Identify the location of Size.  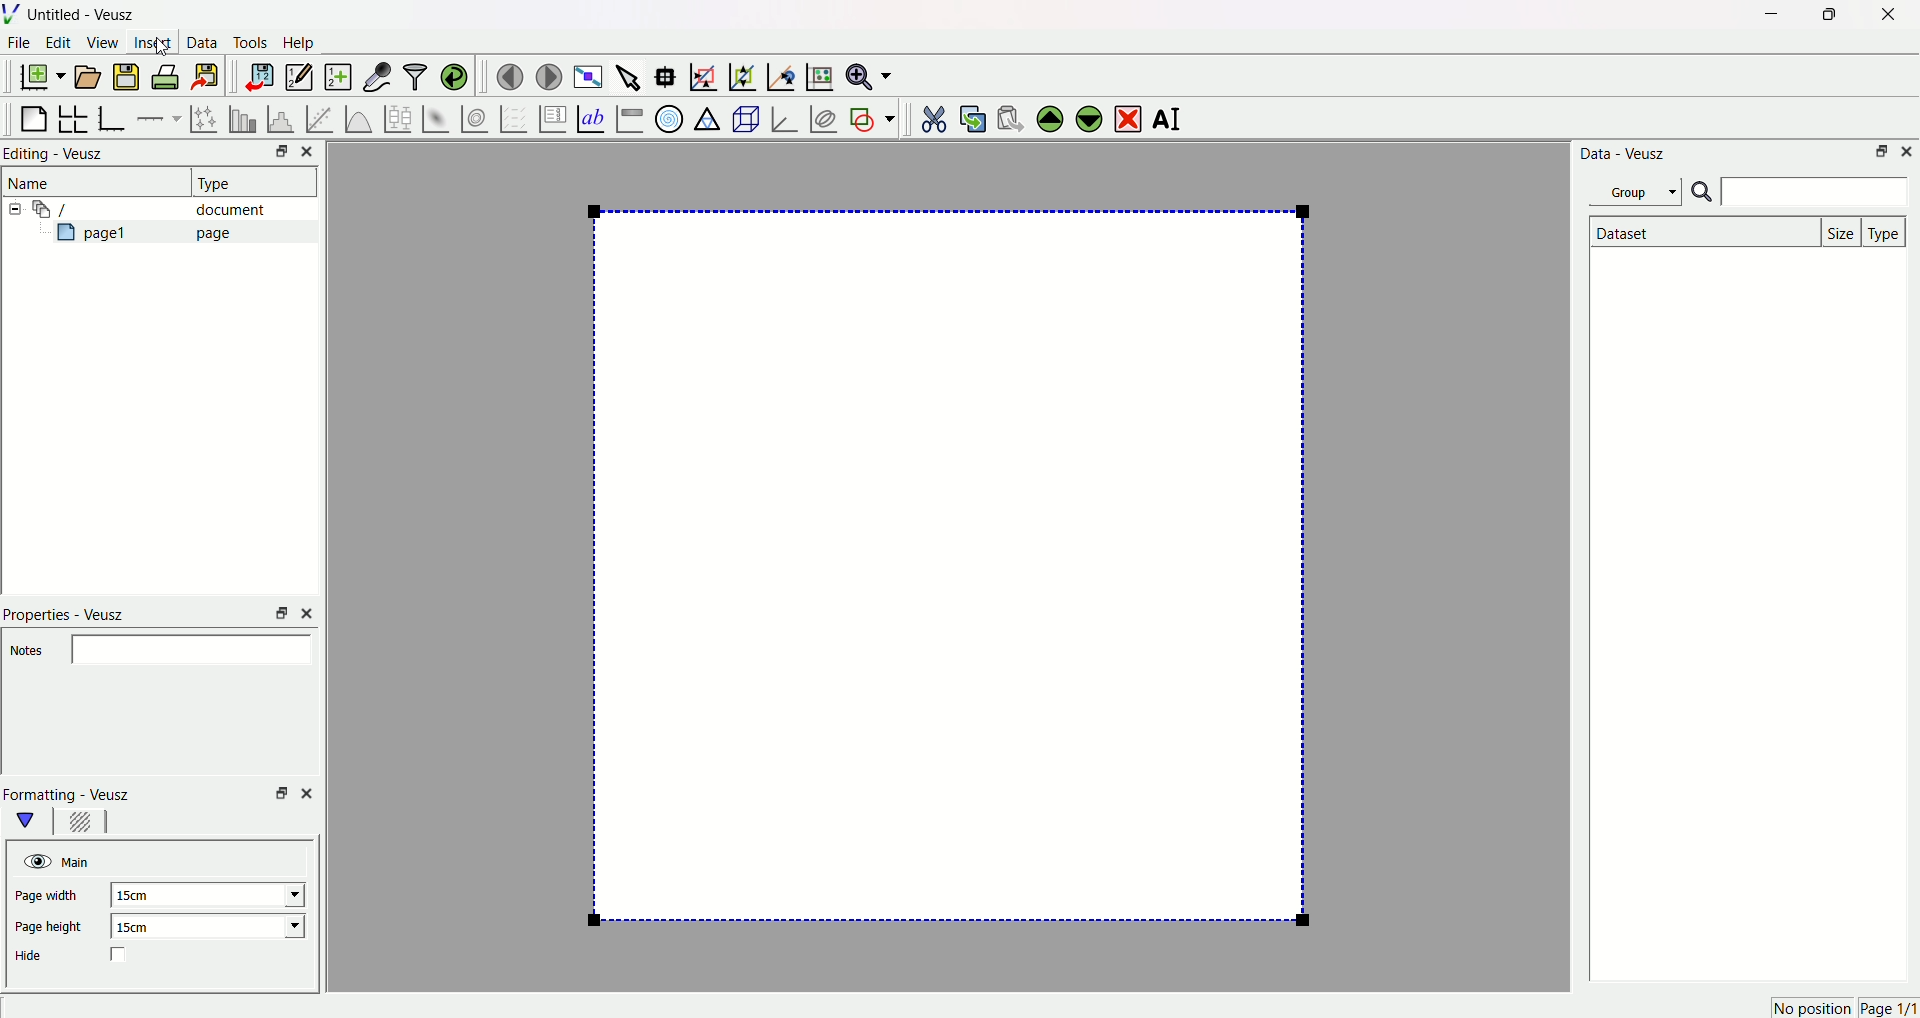
(1843, 231).